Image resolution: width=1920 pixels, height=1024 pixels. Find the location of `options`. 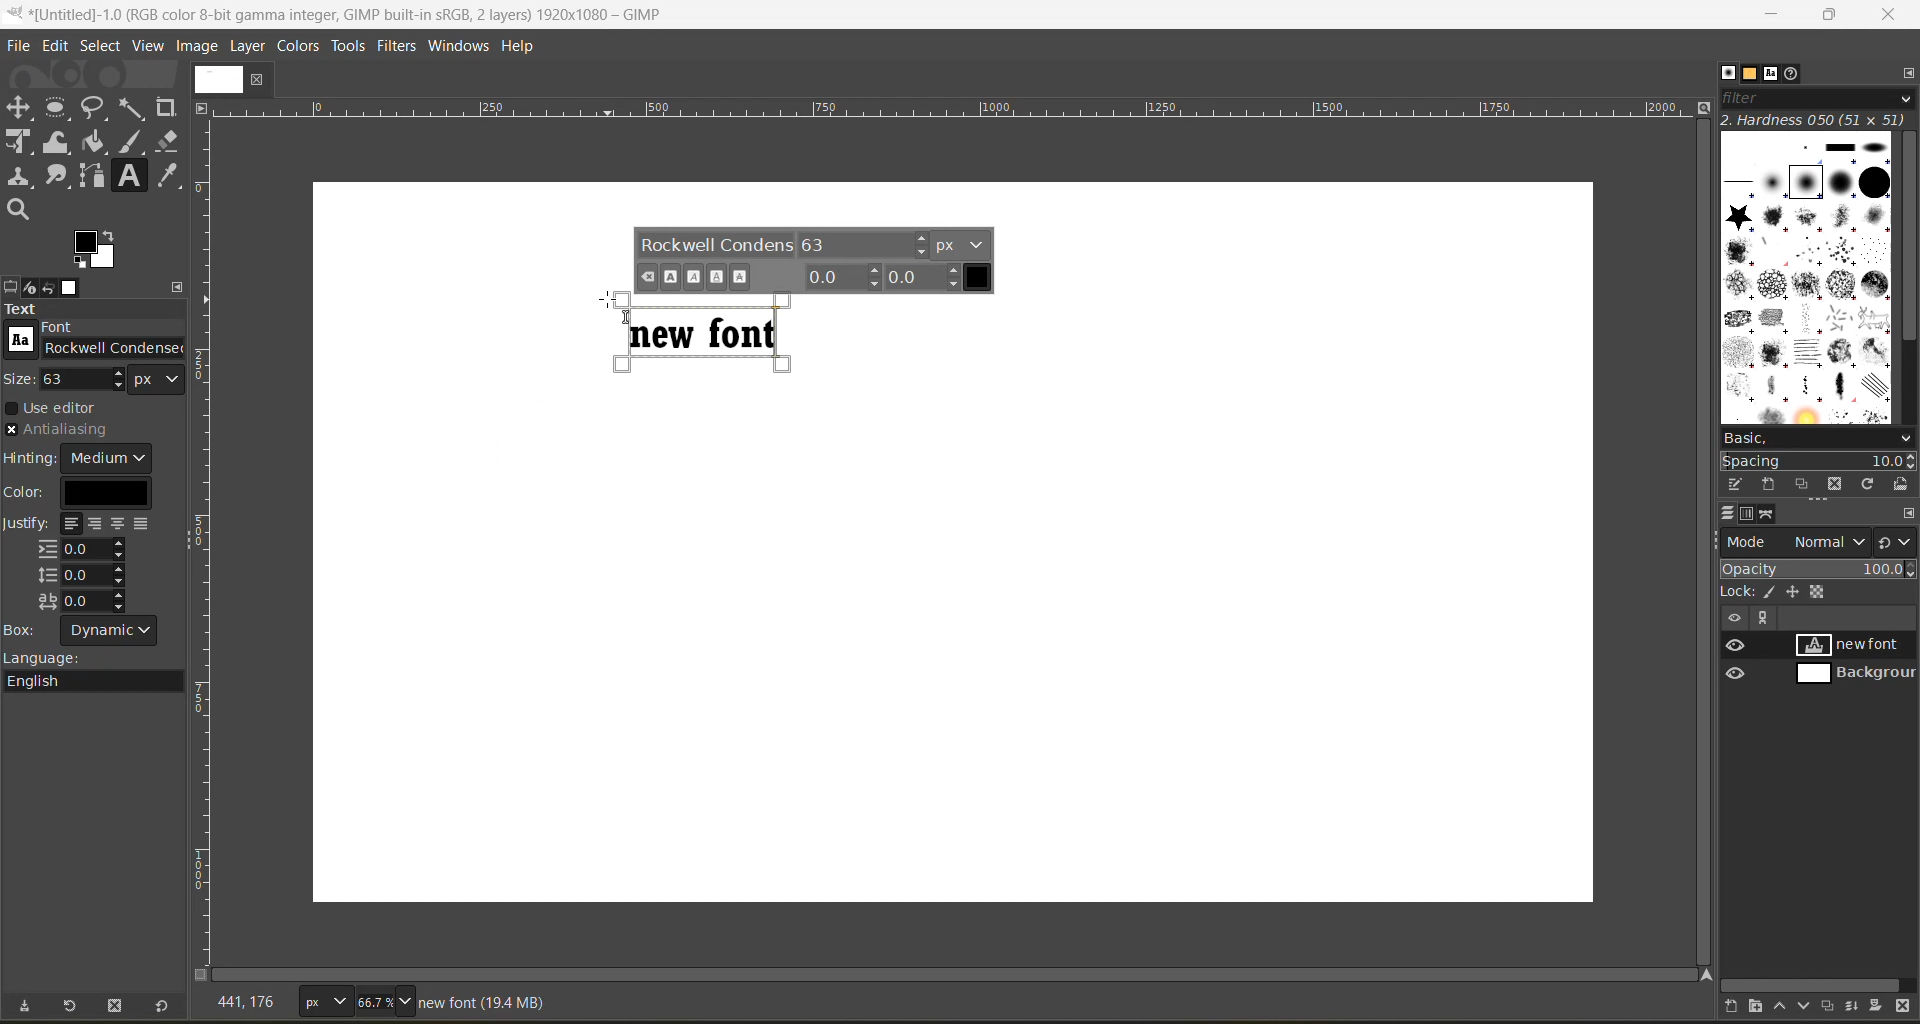

options is located at coordinates (1807, 275).